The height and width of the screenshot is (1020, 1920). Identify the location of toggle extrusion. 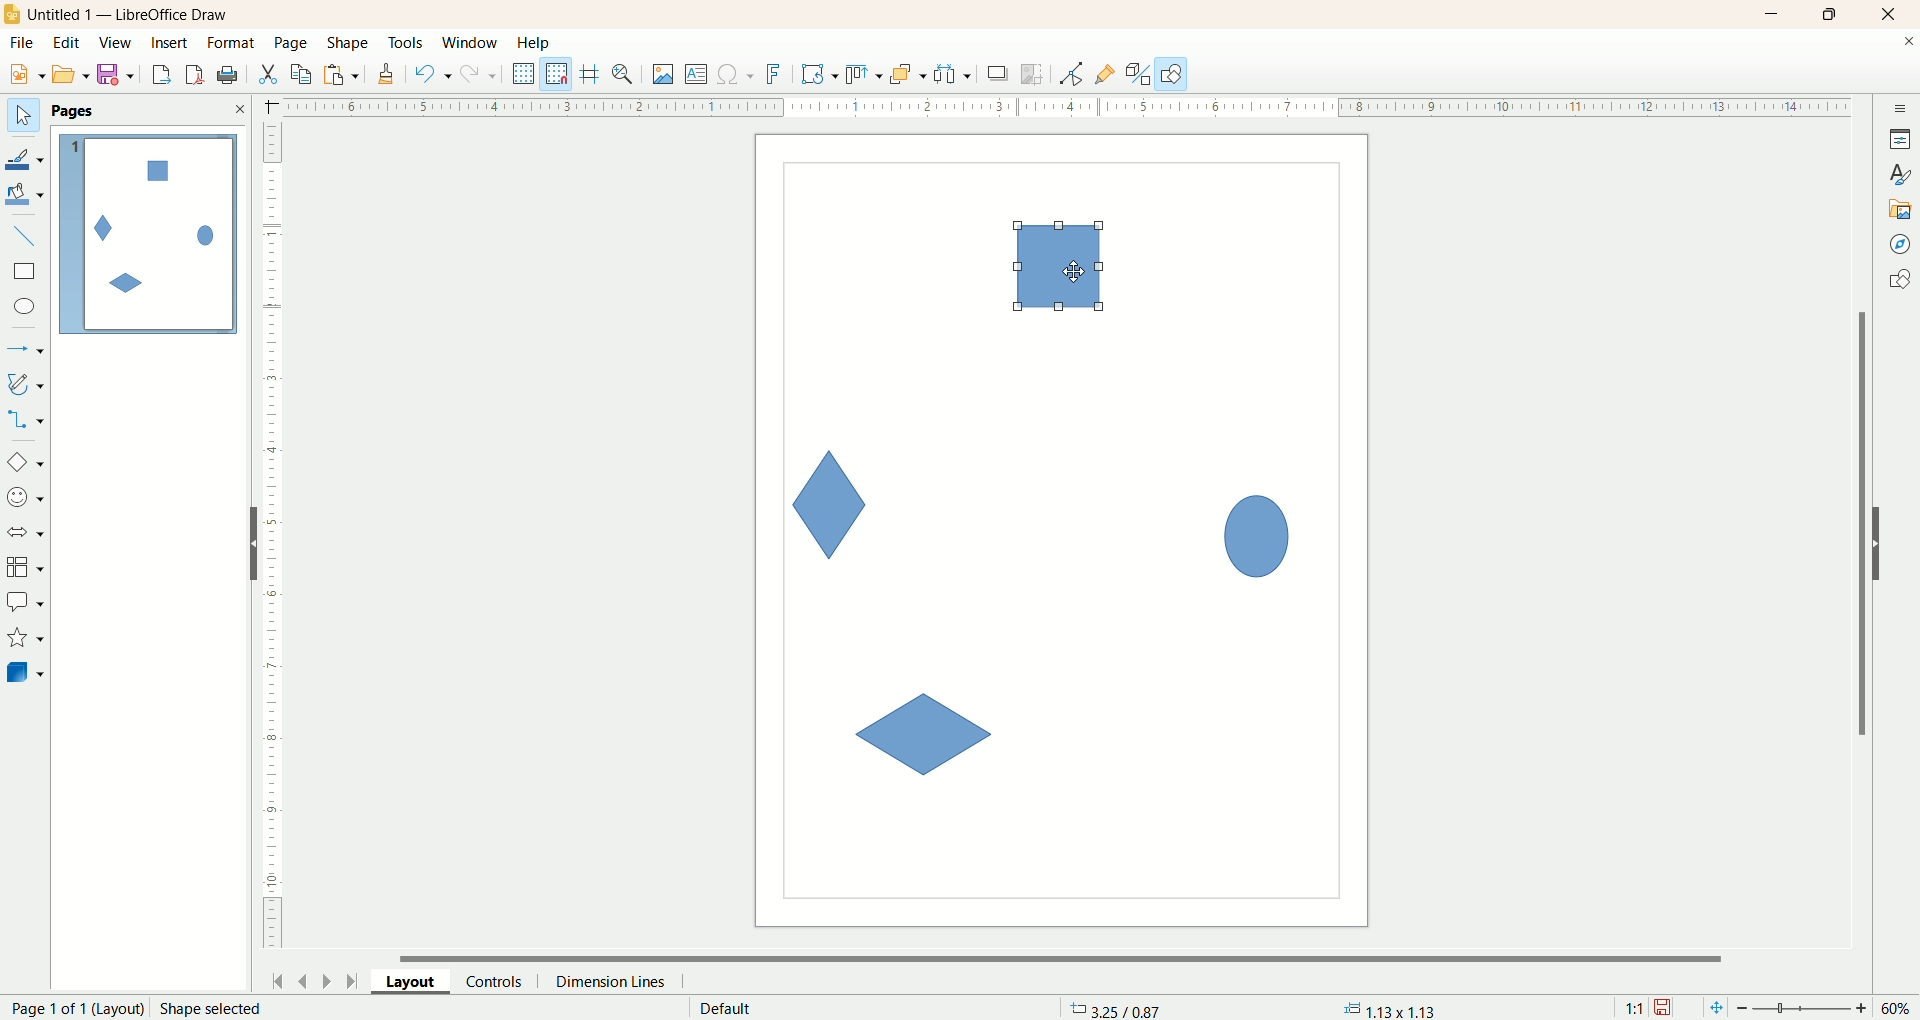
(1138, 74).